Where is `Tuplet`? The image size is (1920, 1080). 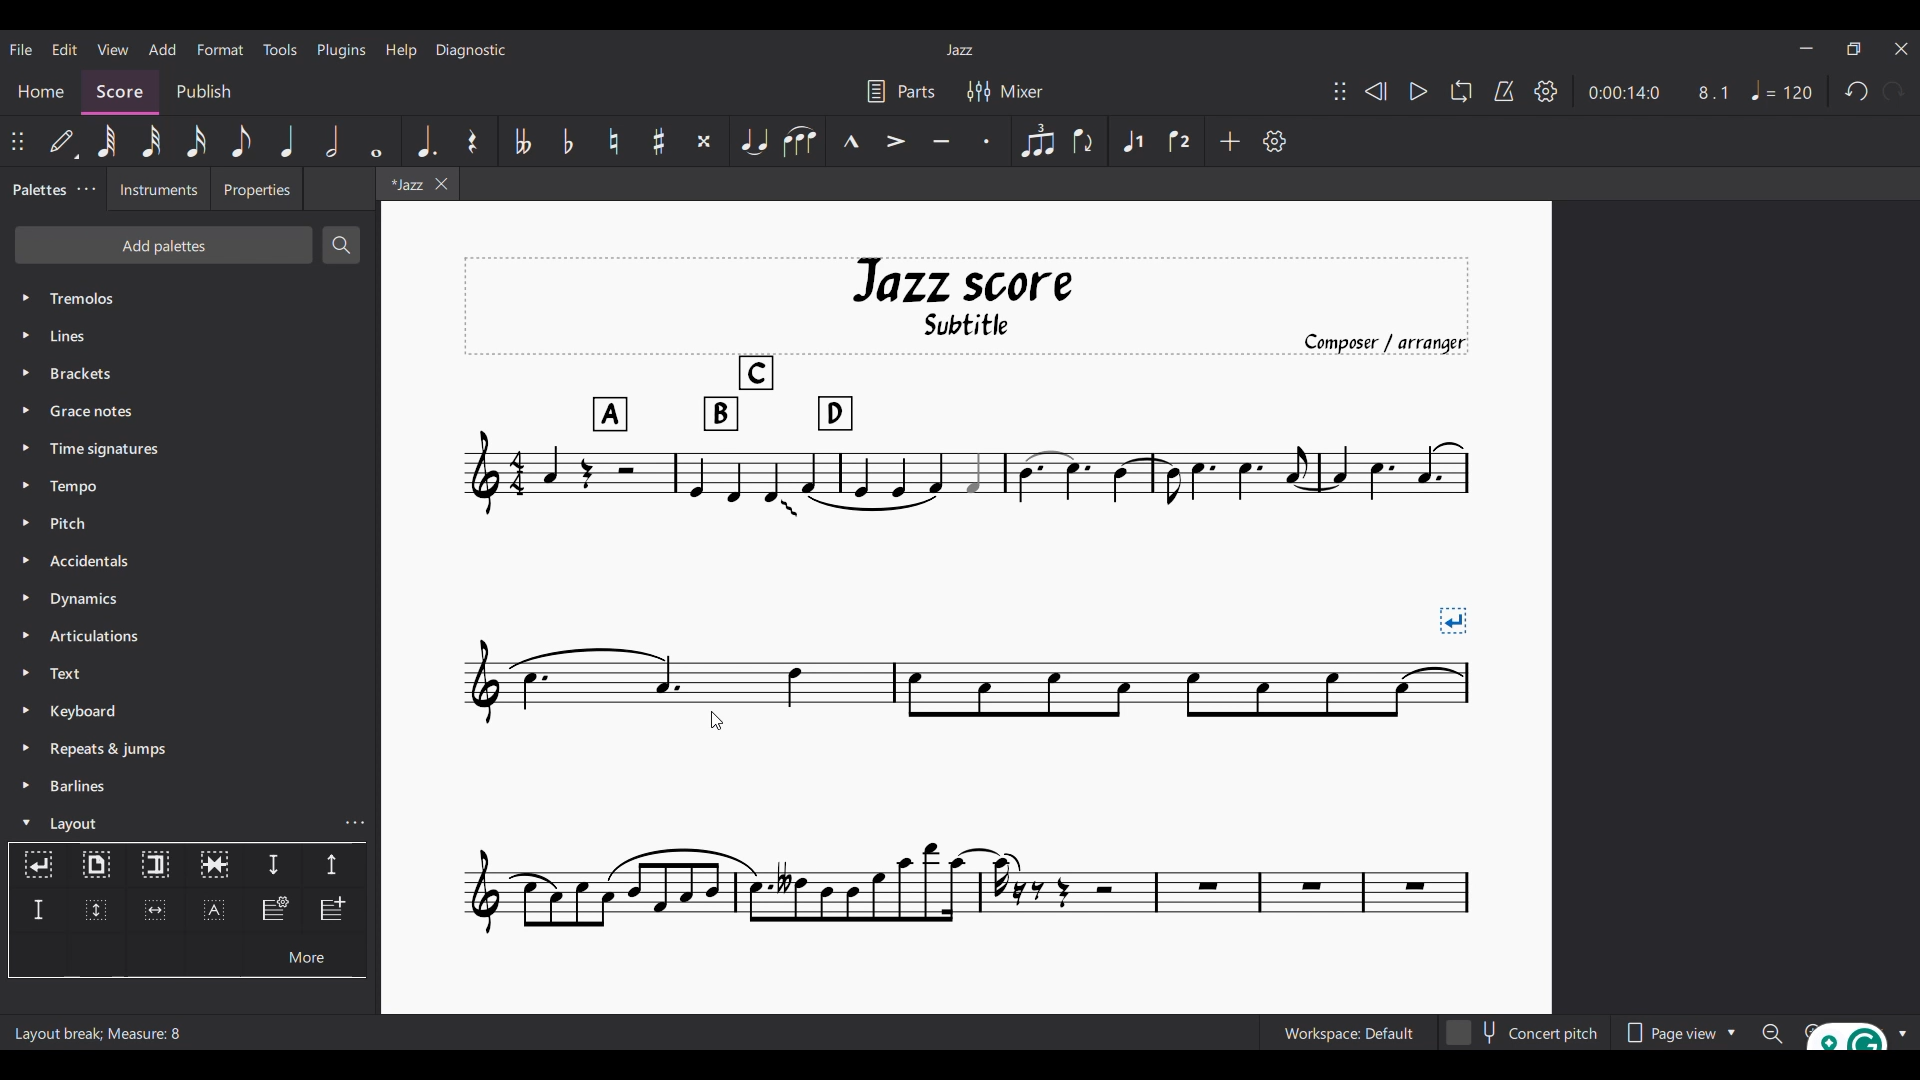
Tuplet is located at coordinates (1037, 141).